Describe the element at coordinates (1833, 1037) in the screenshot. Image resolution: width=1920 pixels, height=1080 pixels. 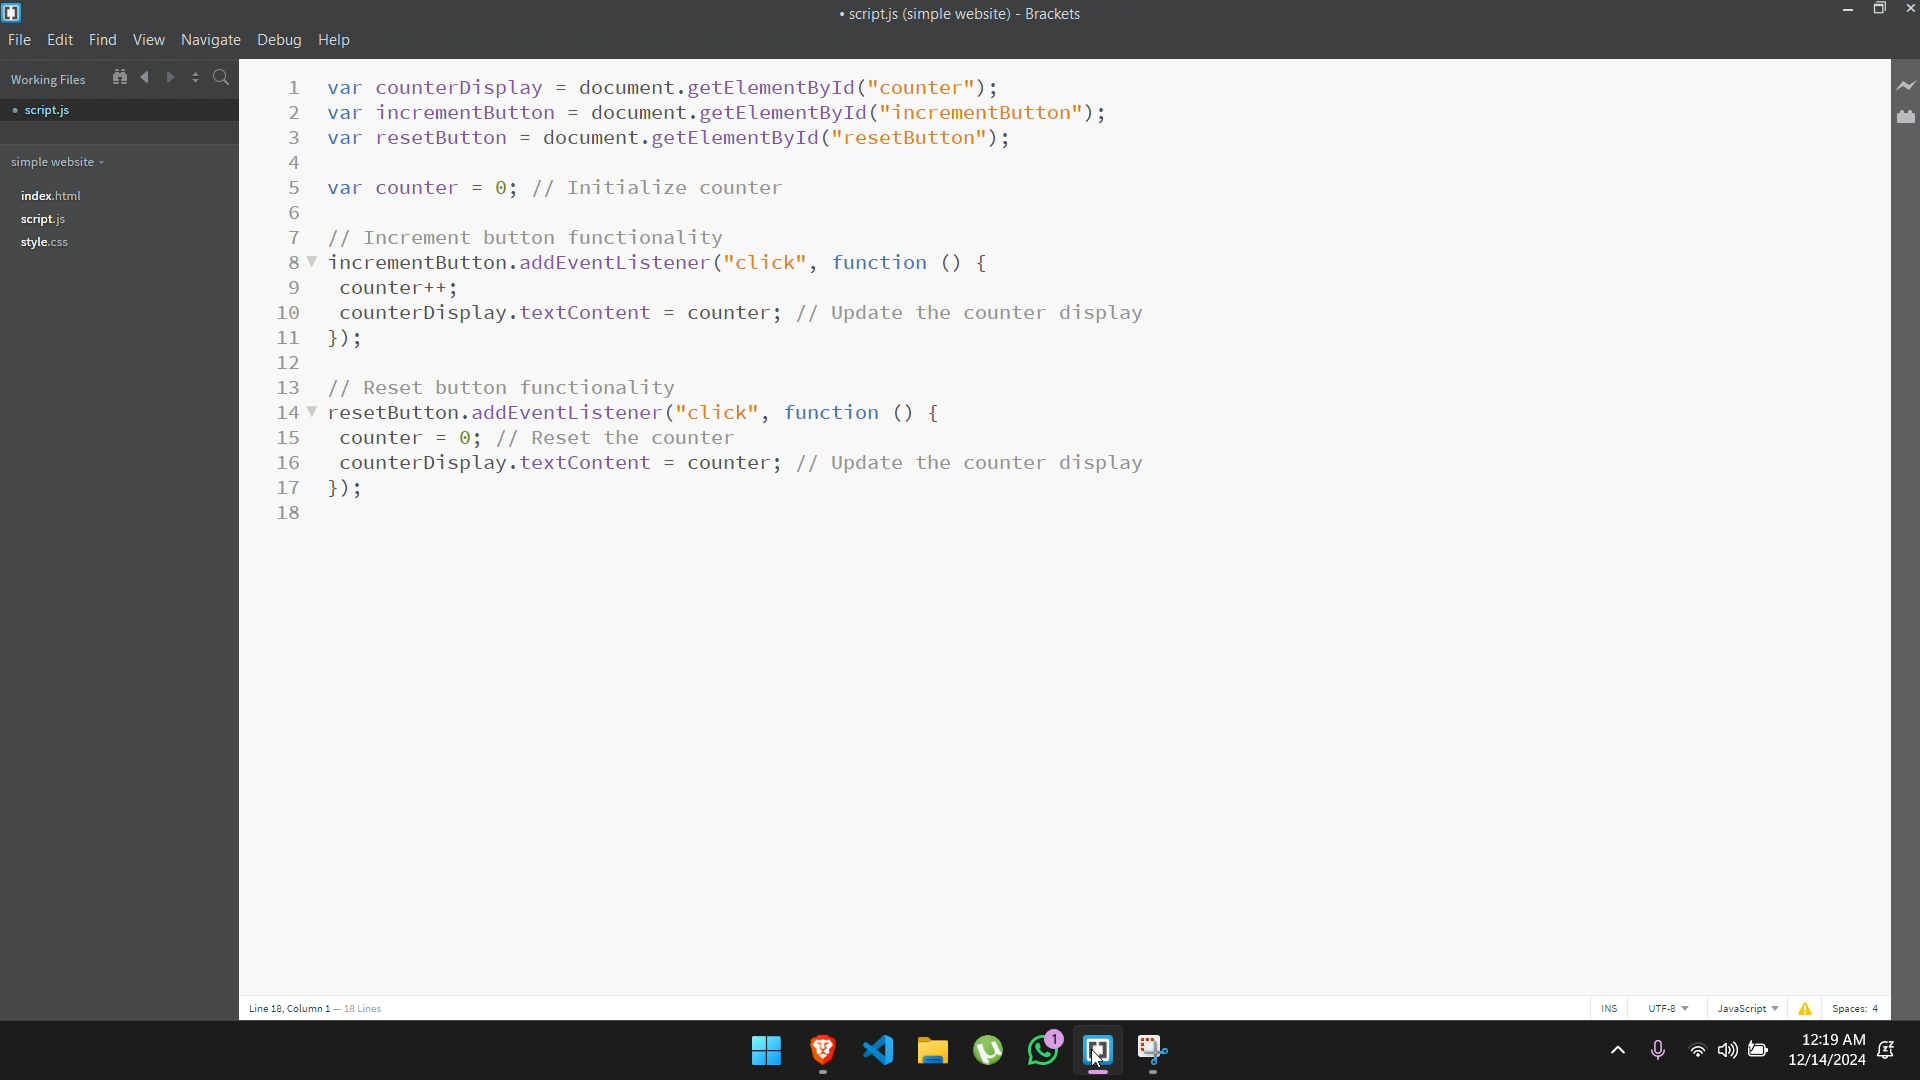
I see `12:19AM` at that location.